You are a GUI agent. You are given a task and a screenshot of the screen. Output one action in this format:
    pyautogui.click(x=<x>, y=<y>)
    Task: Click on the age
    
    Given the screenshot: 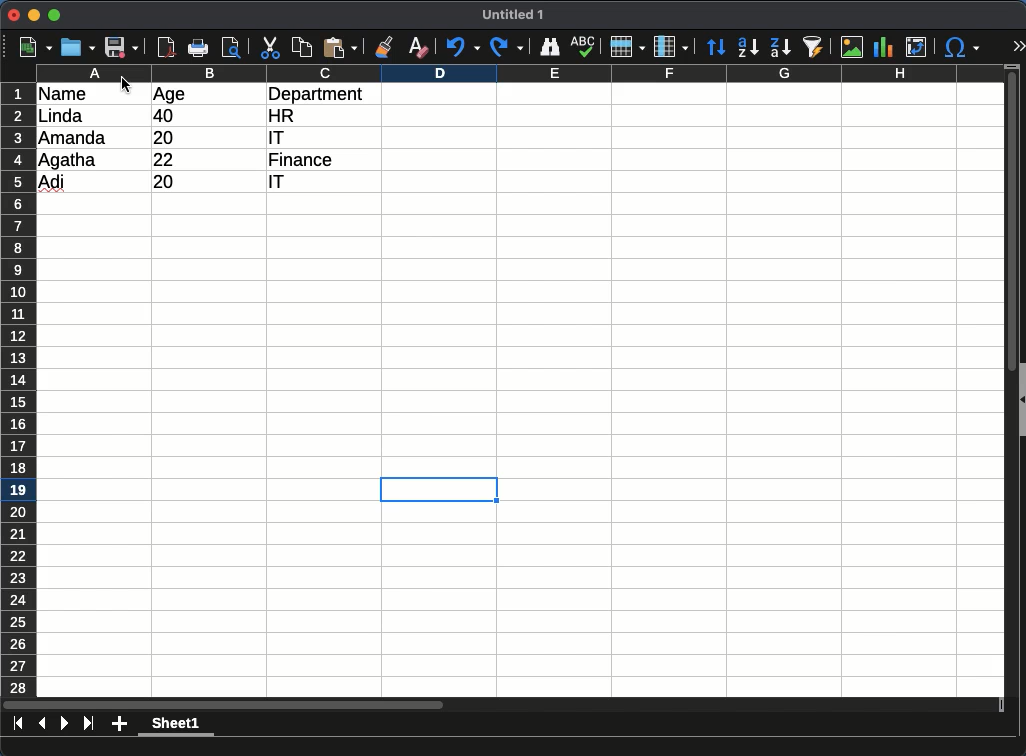 What is the action you would take?
    pyautogui.click(x=169, y=95)
    